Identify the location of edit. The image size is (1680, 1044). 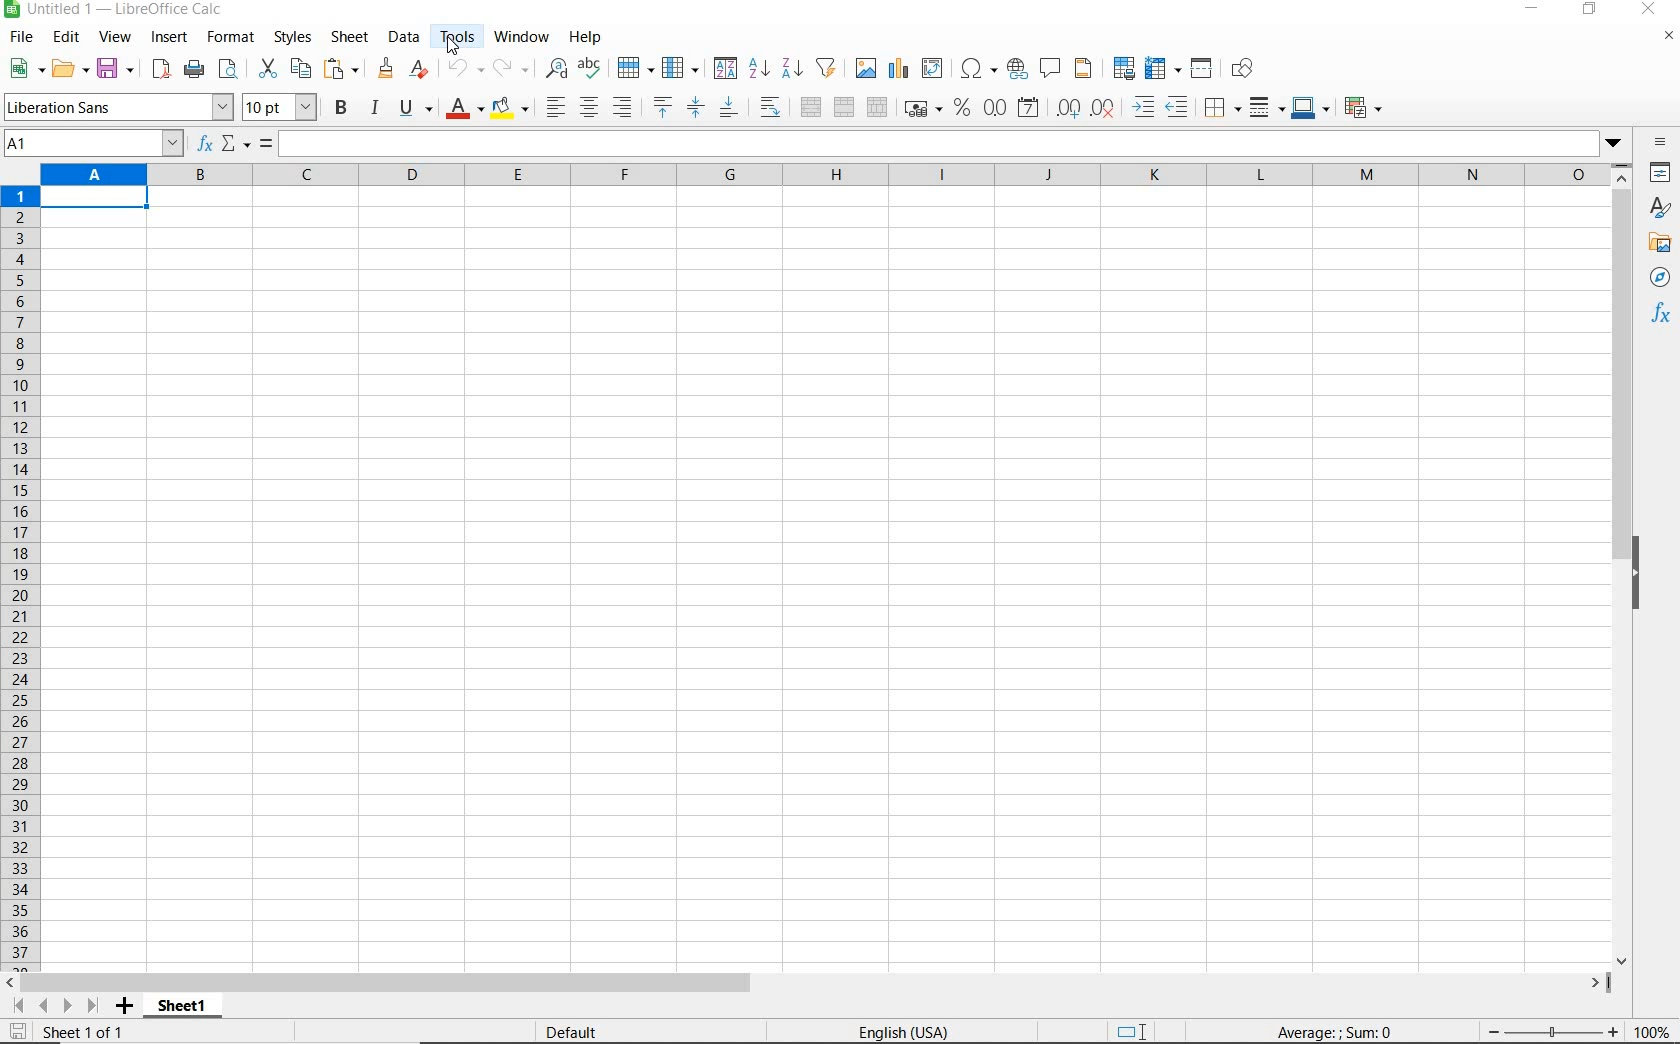
(66, 37).